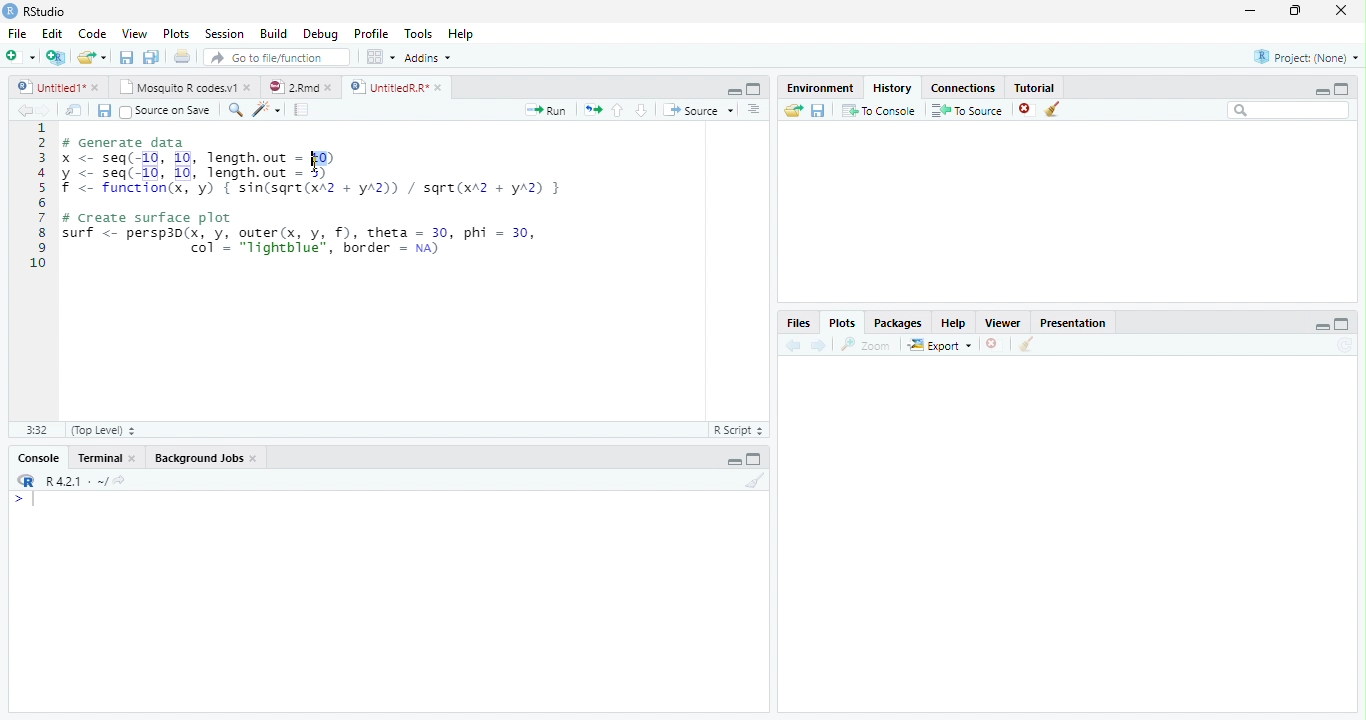  What do you see at coordinates (1073, 322) in the screenshot?
I see `Presentation` at bounding box center [1073, 322].